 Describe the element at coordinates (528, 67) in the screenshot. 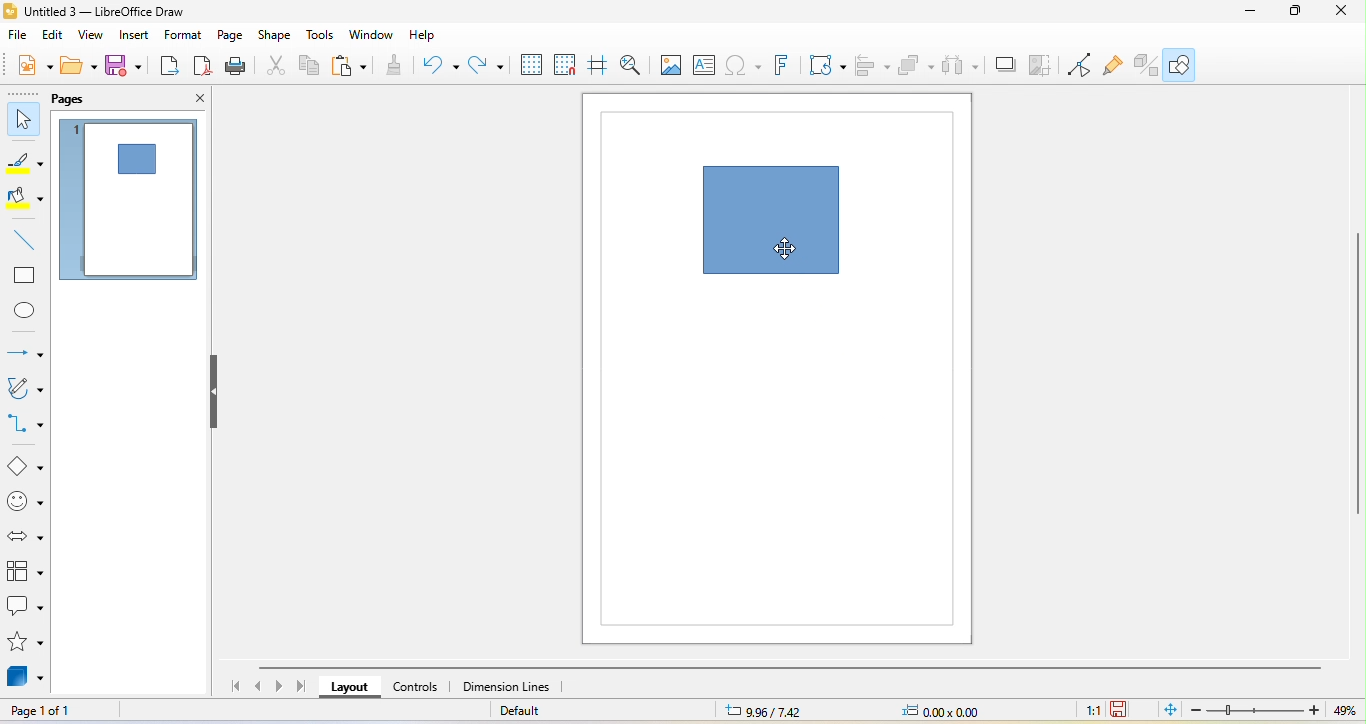

I see `display grid` at that location.